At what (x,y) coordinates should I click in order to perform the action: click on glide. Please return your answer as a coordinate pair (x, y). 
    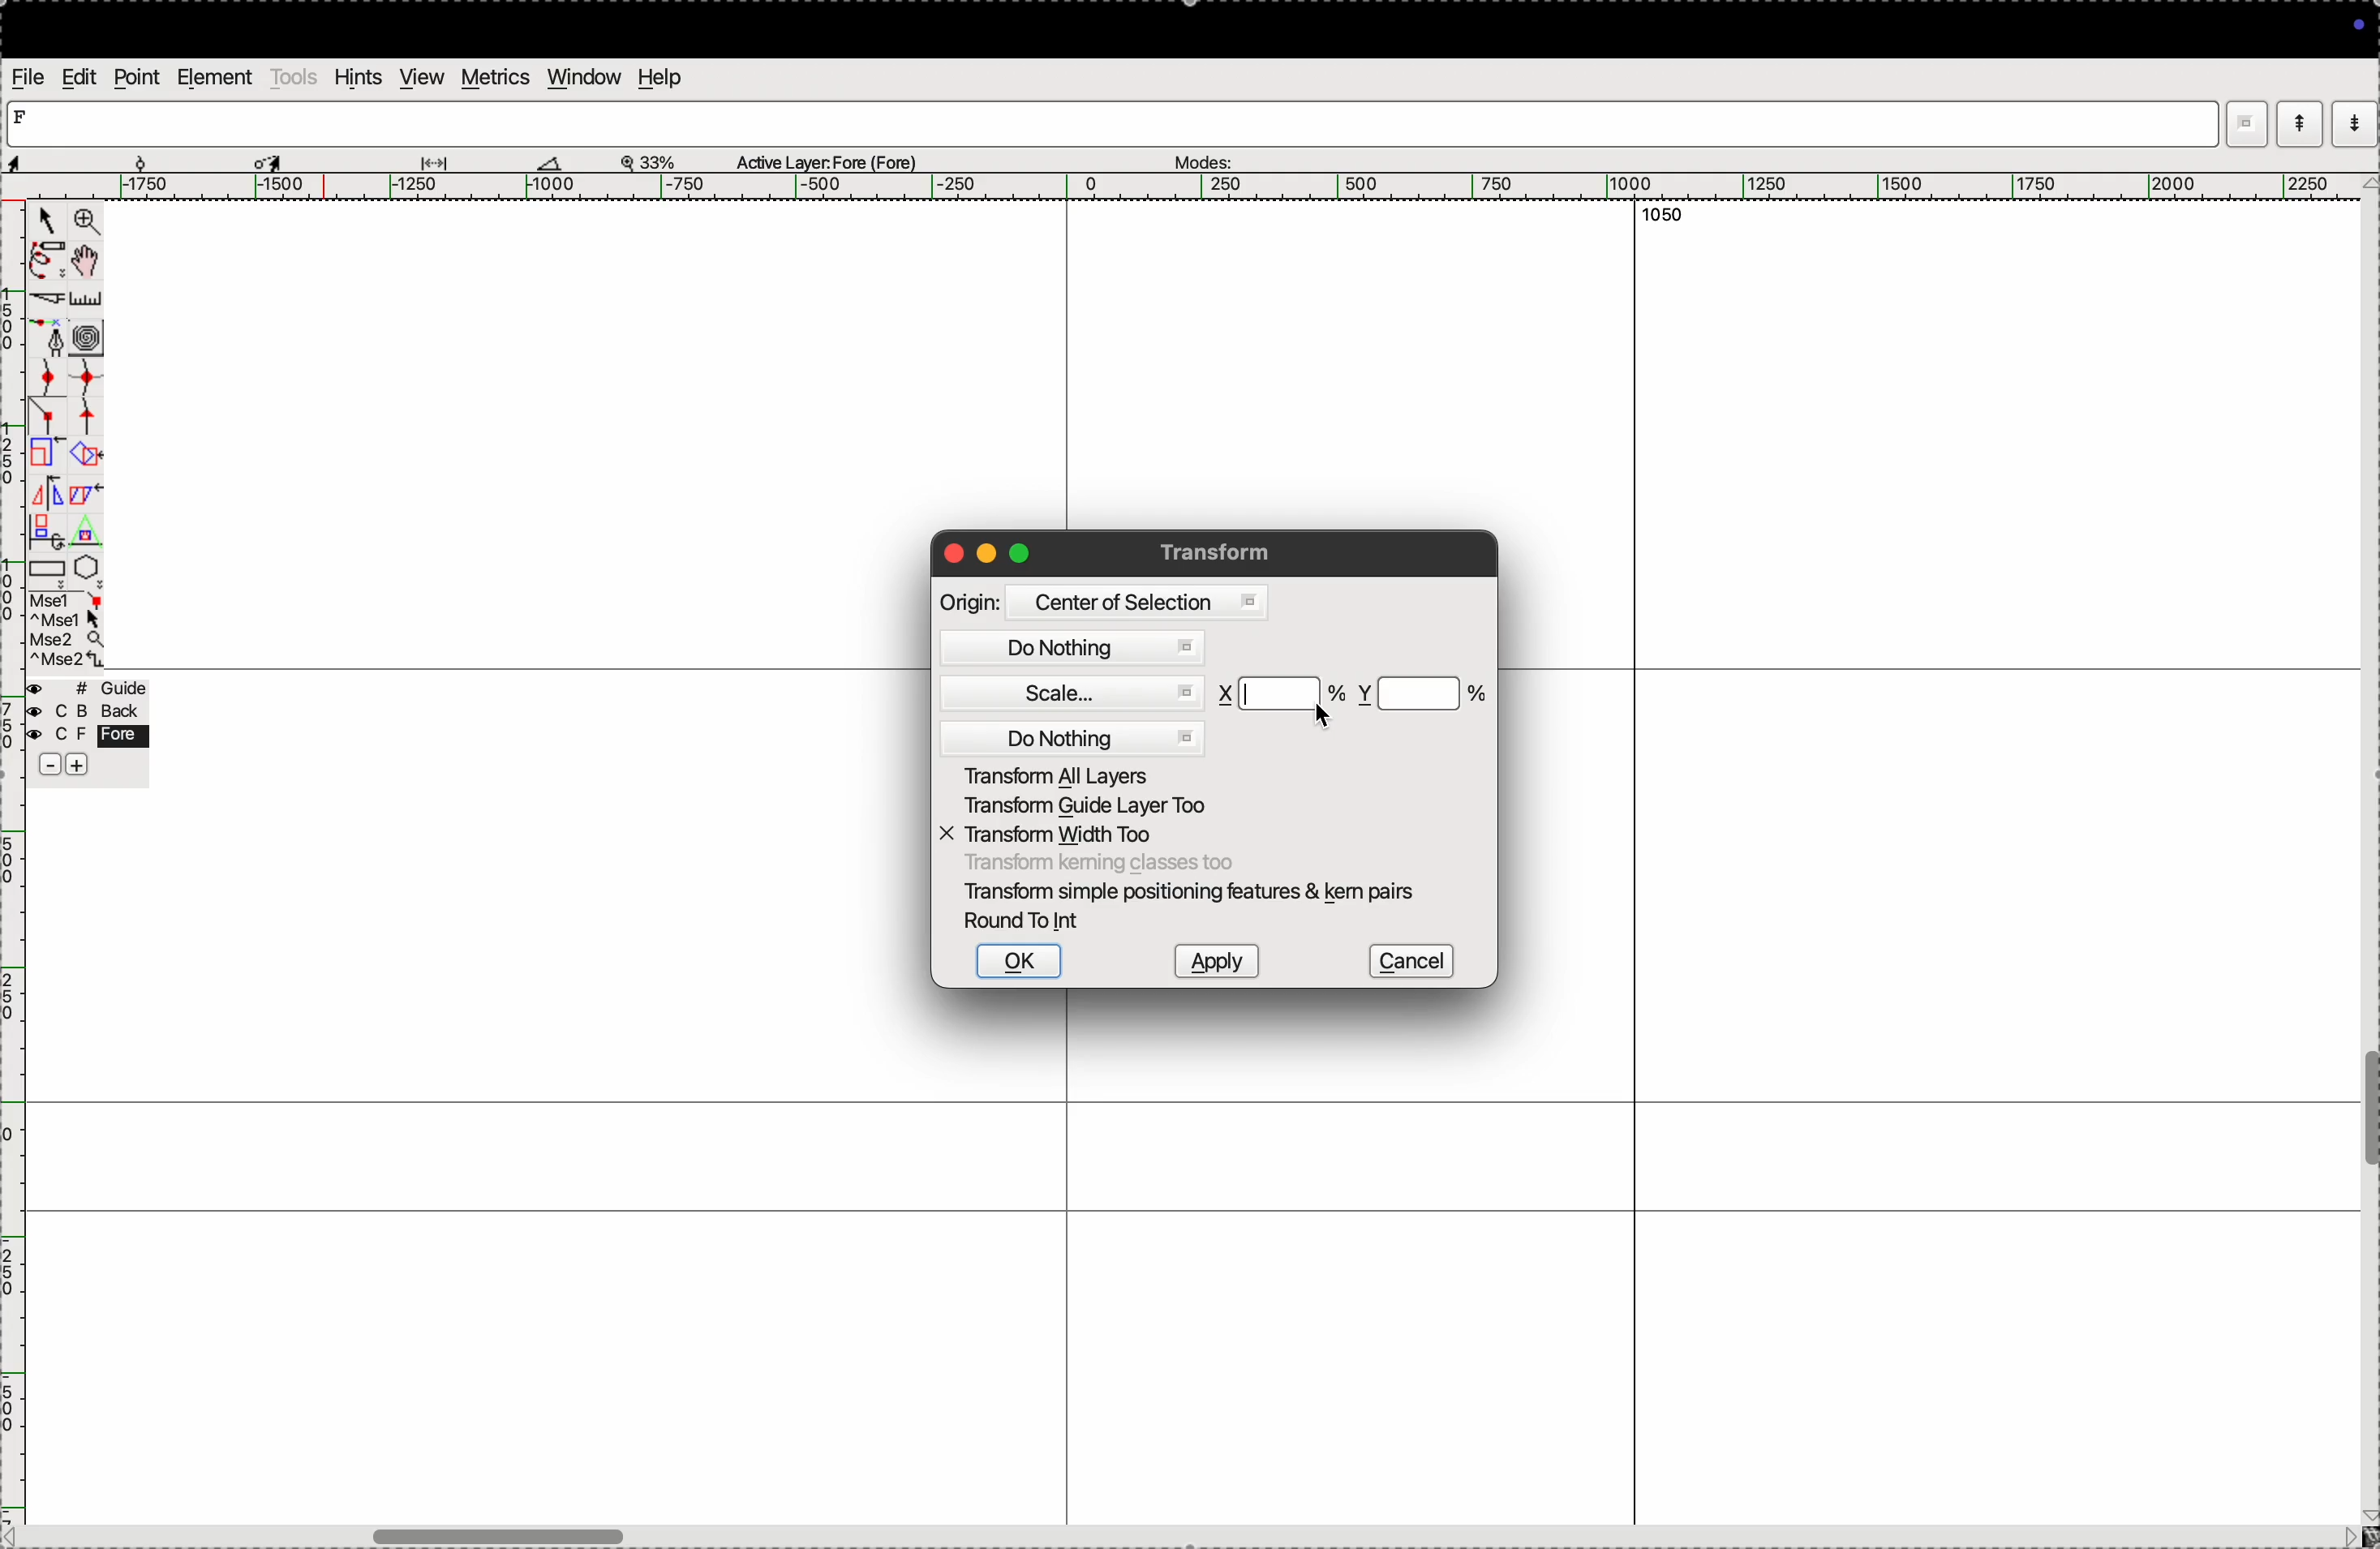
    Looking at the image, I should click on (441, 162).